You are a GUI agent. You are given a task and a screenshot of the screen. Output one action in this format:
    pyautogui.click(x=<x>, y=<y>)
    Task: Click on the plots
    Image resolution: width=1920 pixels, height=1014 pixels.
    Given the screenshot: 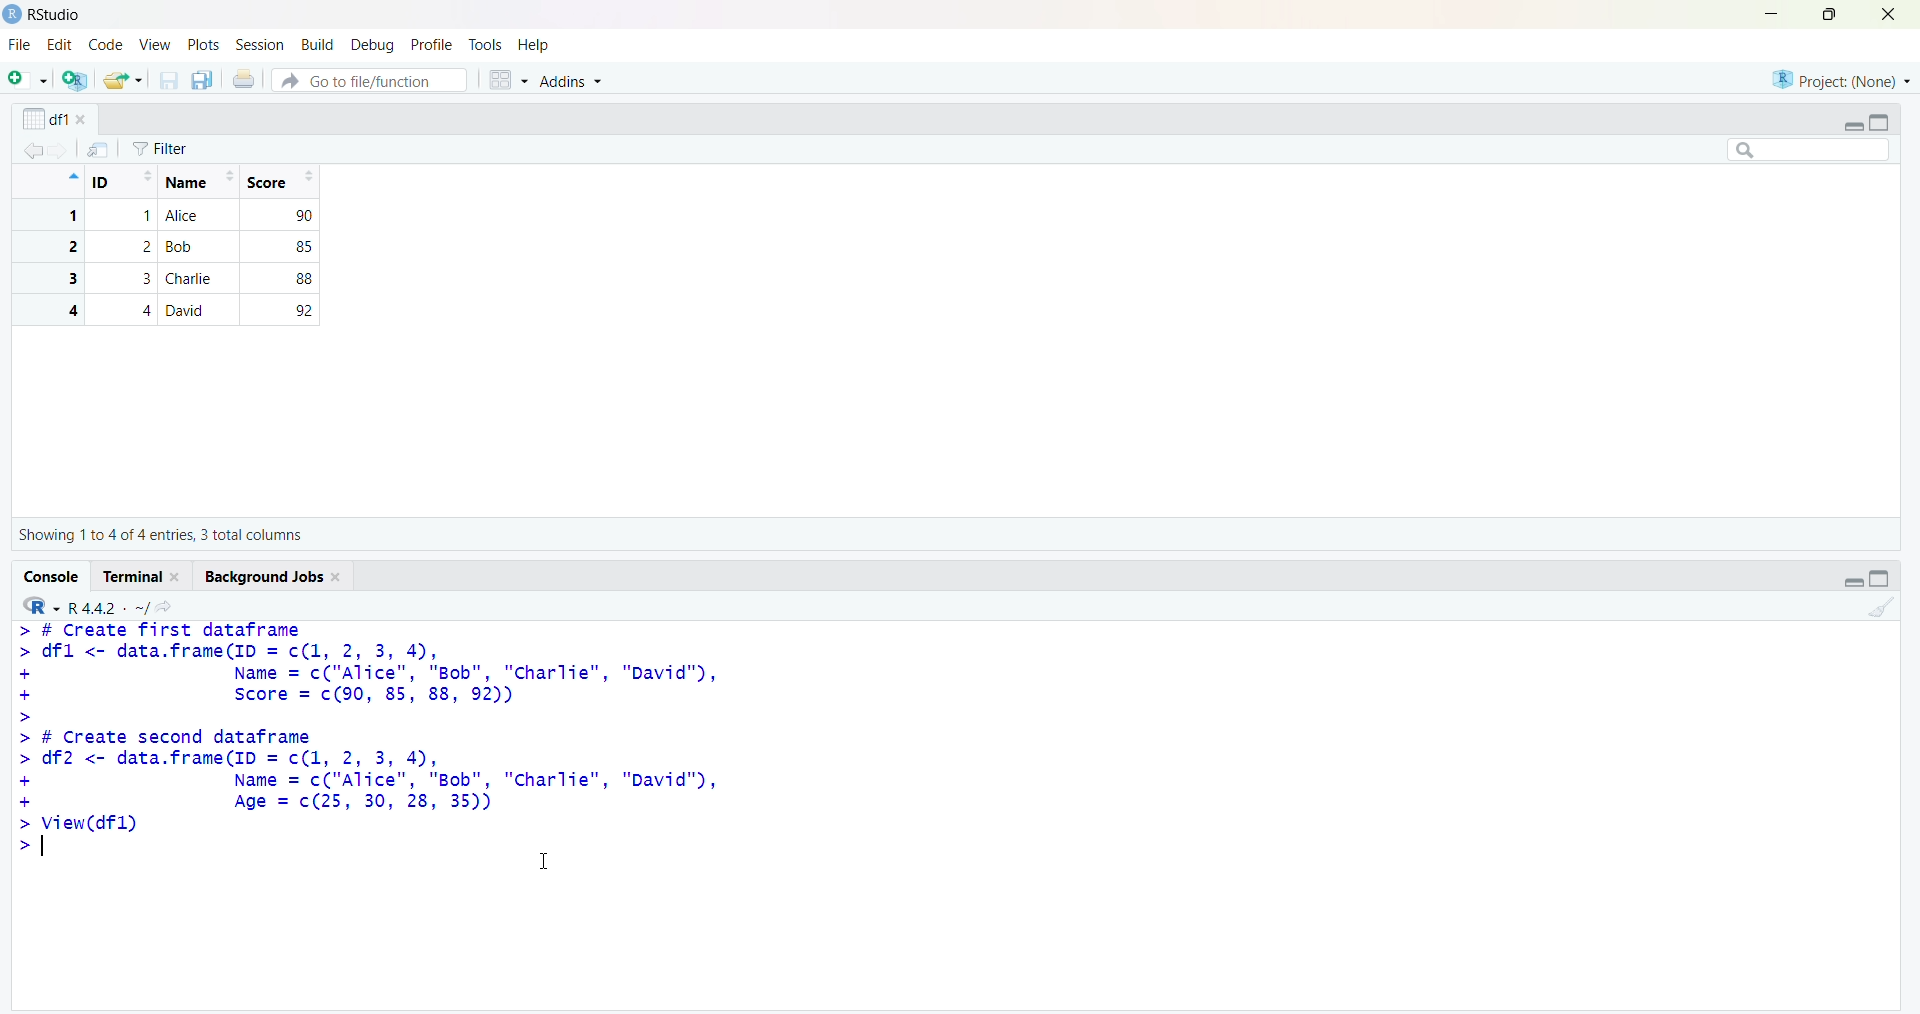 What is the action you would take?
    pyautogui.click(x=206, y=46)
    